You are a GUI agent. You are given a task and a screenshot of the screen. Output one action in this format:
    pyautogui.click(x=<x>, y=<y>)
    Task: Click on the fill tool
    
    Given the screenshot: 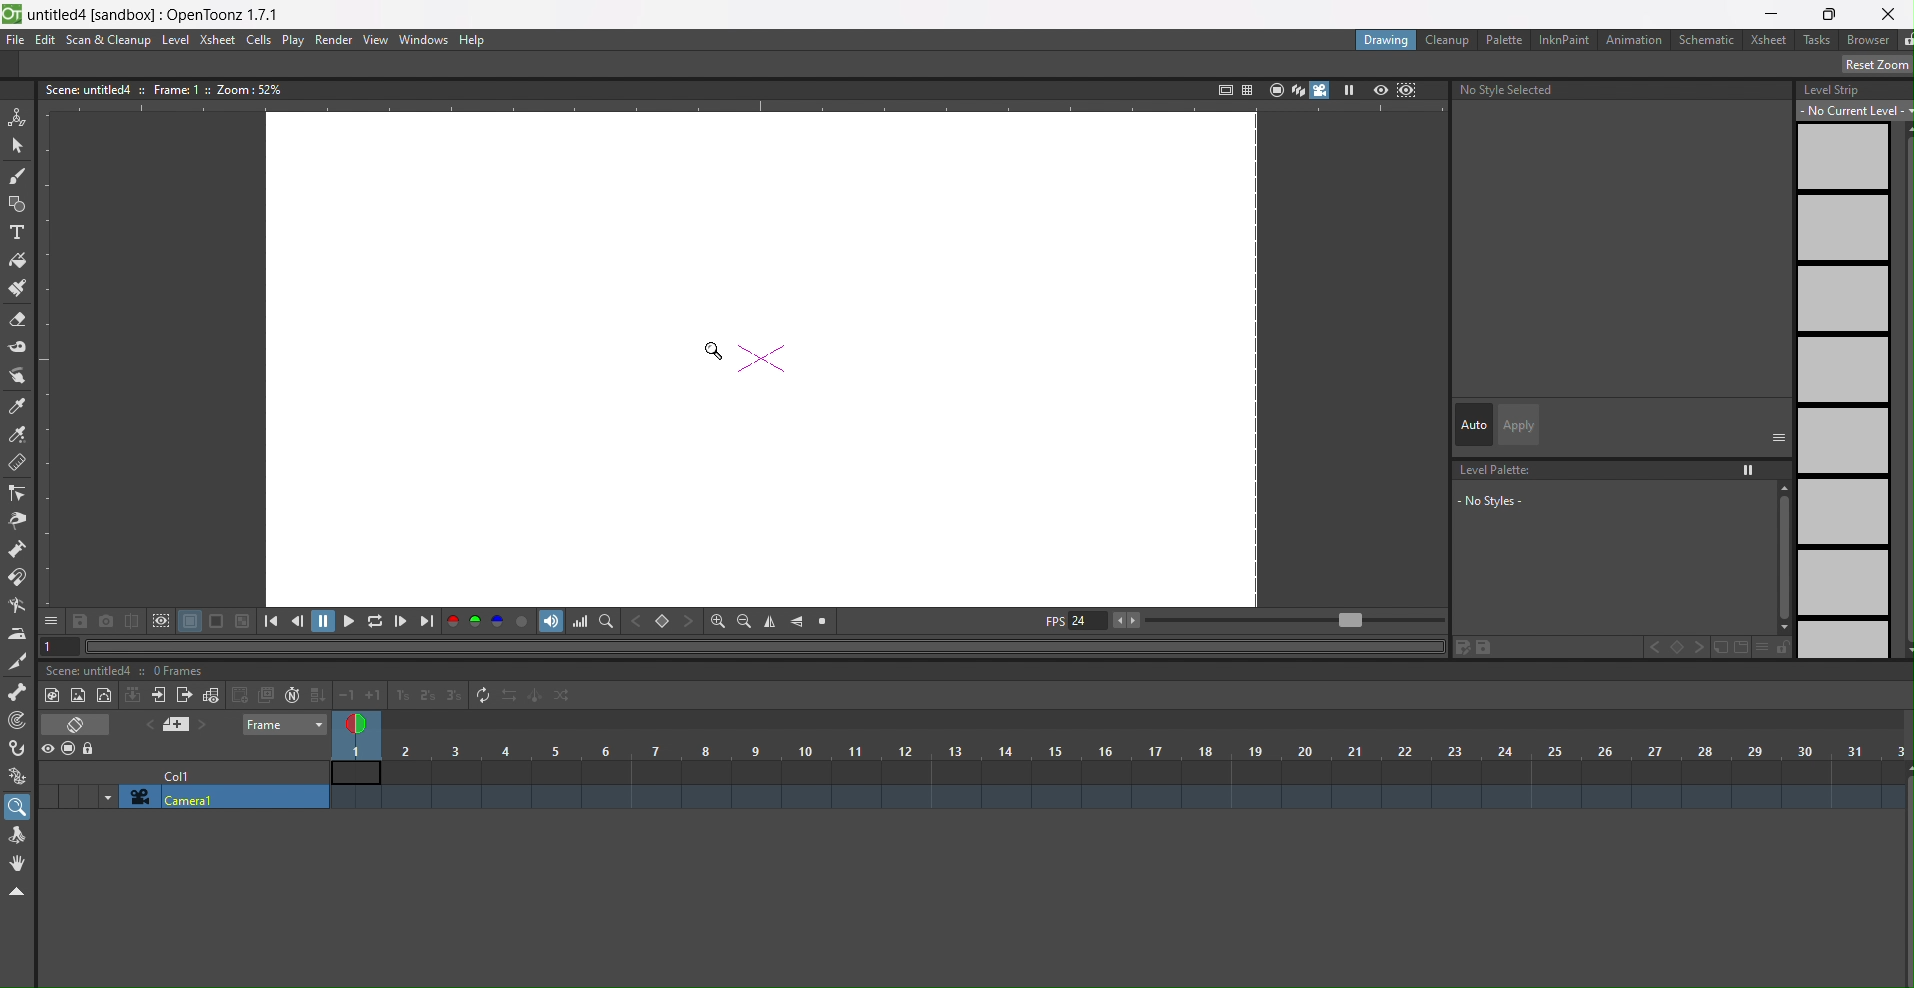 What is the action you would take?
    pyautogui.click(x=20, y=257)
    